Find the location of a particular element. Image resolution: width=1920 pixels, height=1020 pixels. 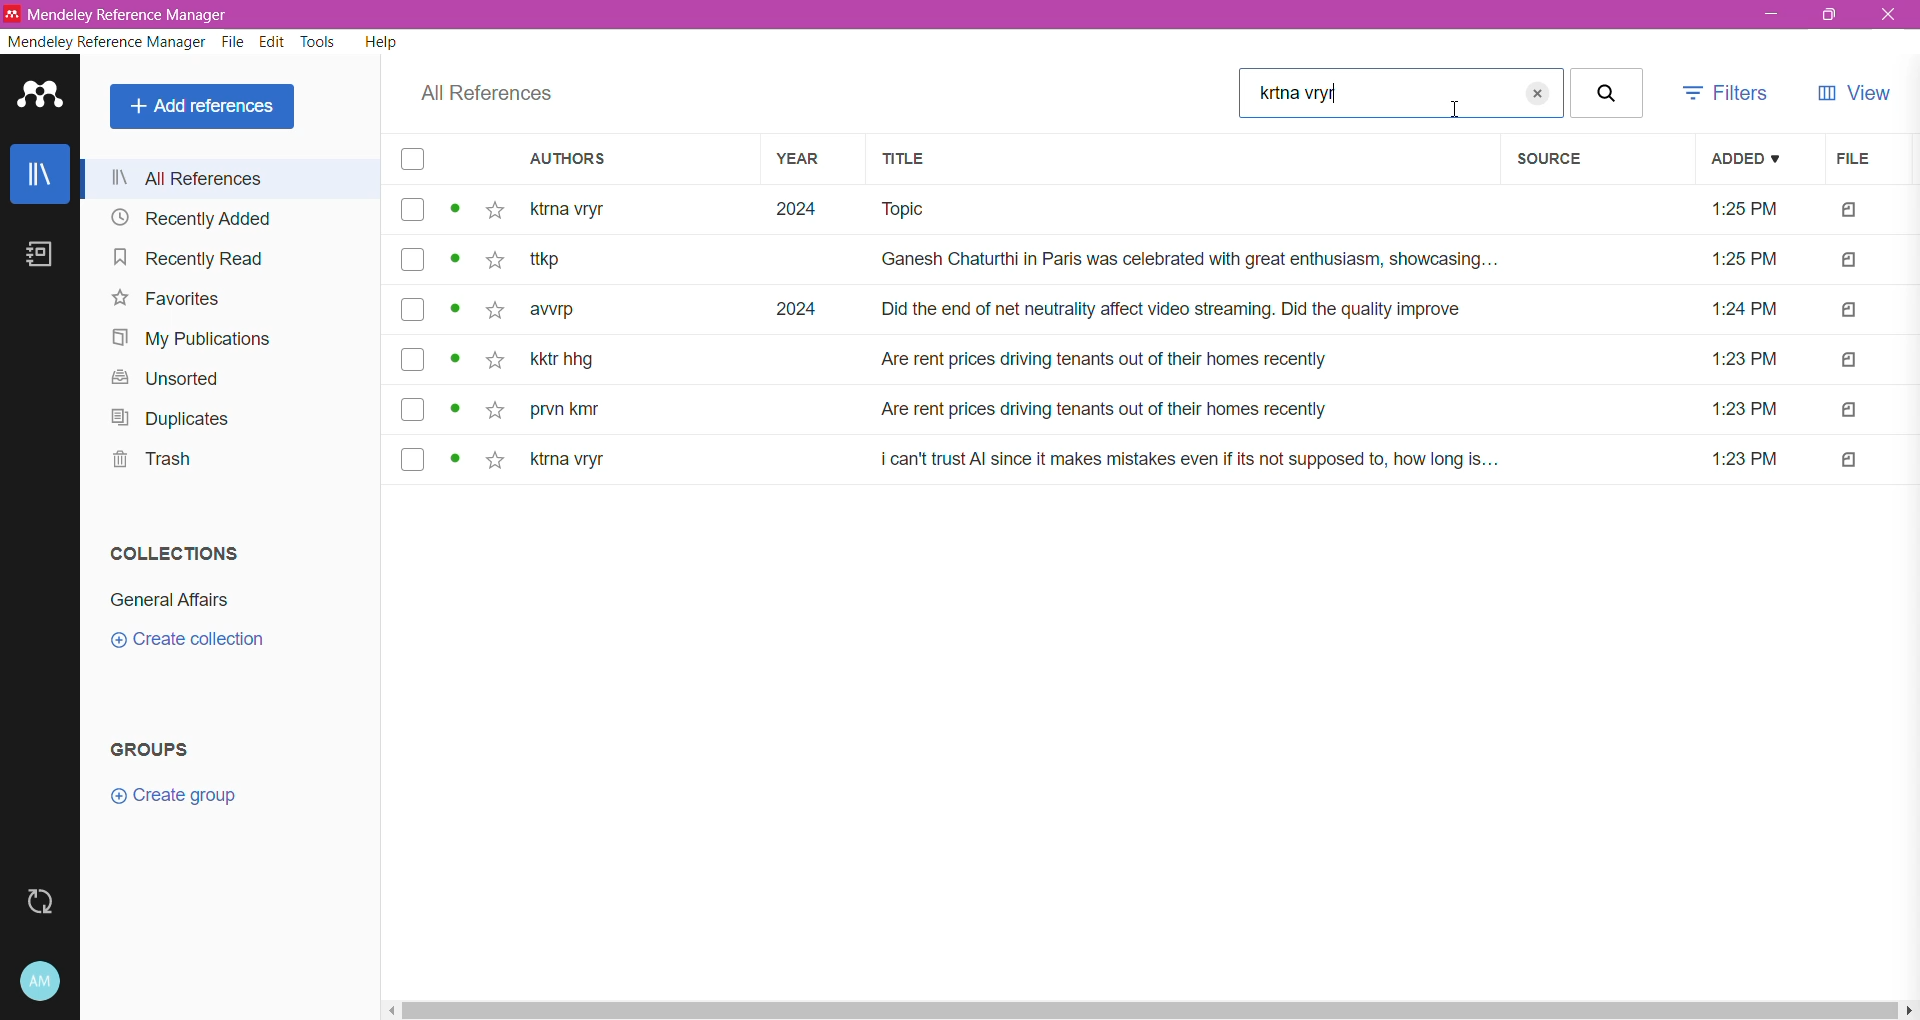

Mendeley Reference Manager is located at coordinates (106, 43).